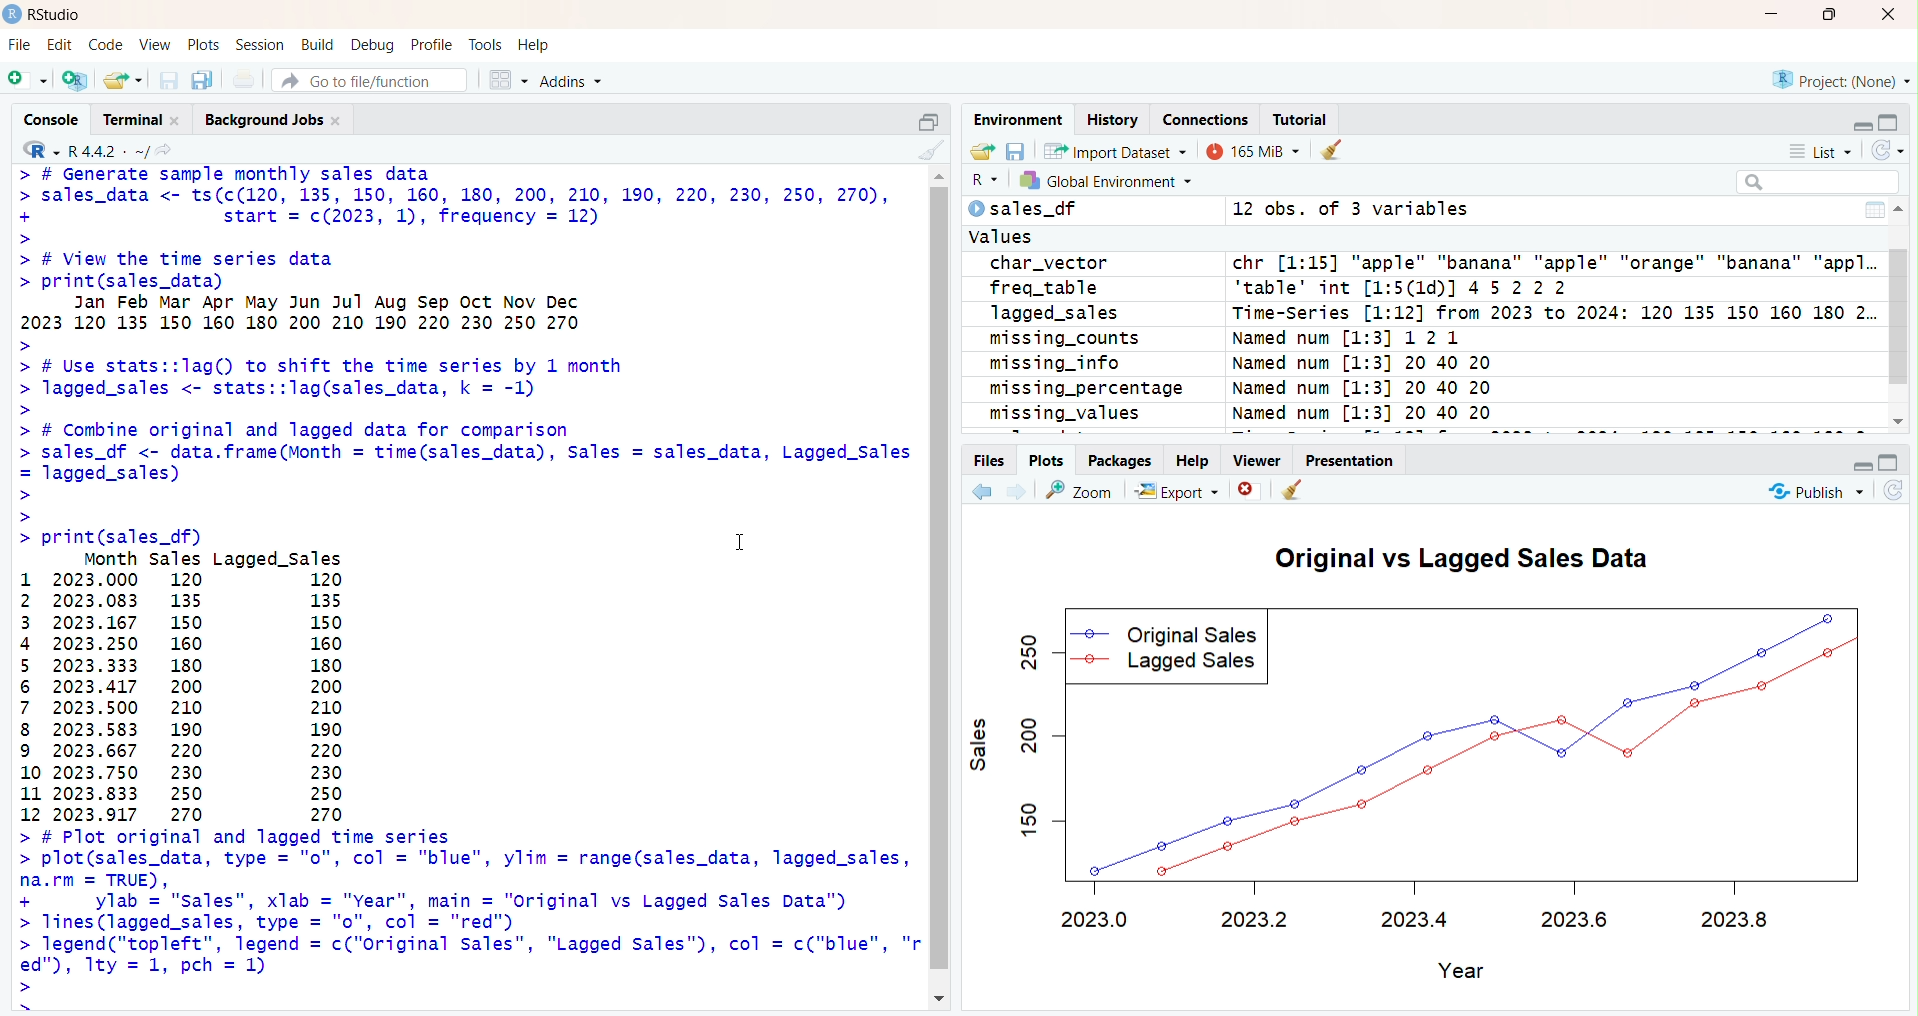 Image resolution: width=1918 pixels, height=1016 pixels. Describe the element at coordinates (980, 152) in the screenshot. I see `load workspace` at that location.